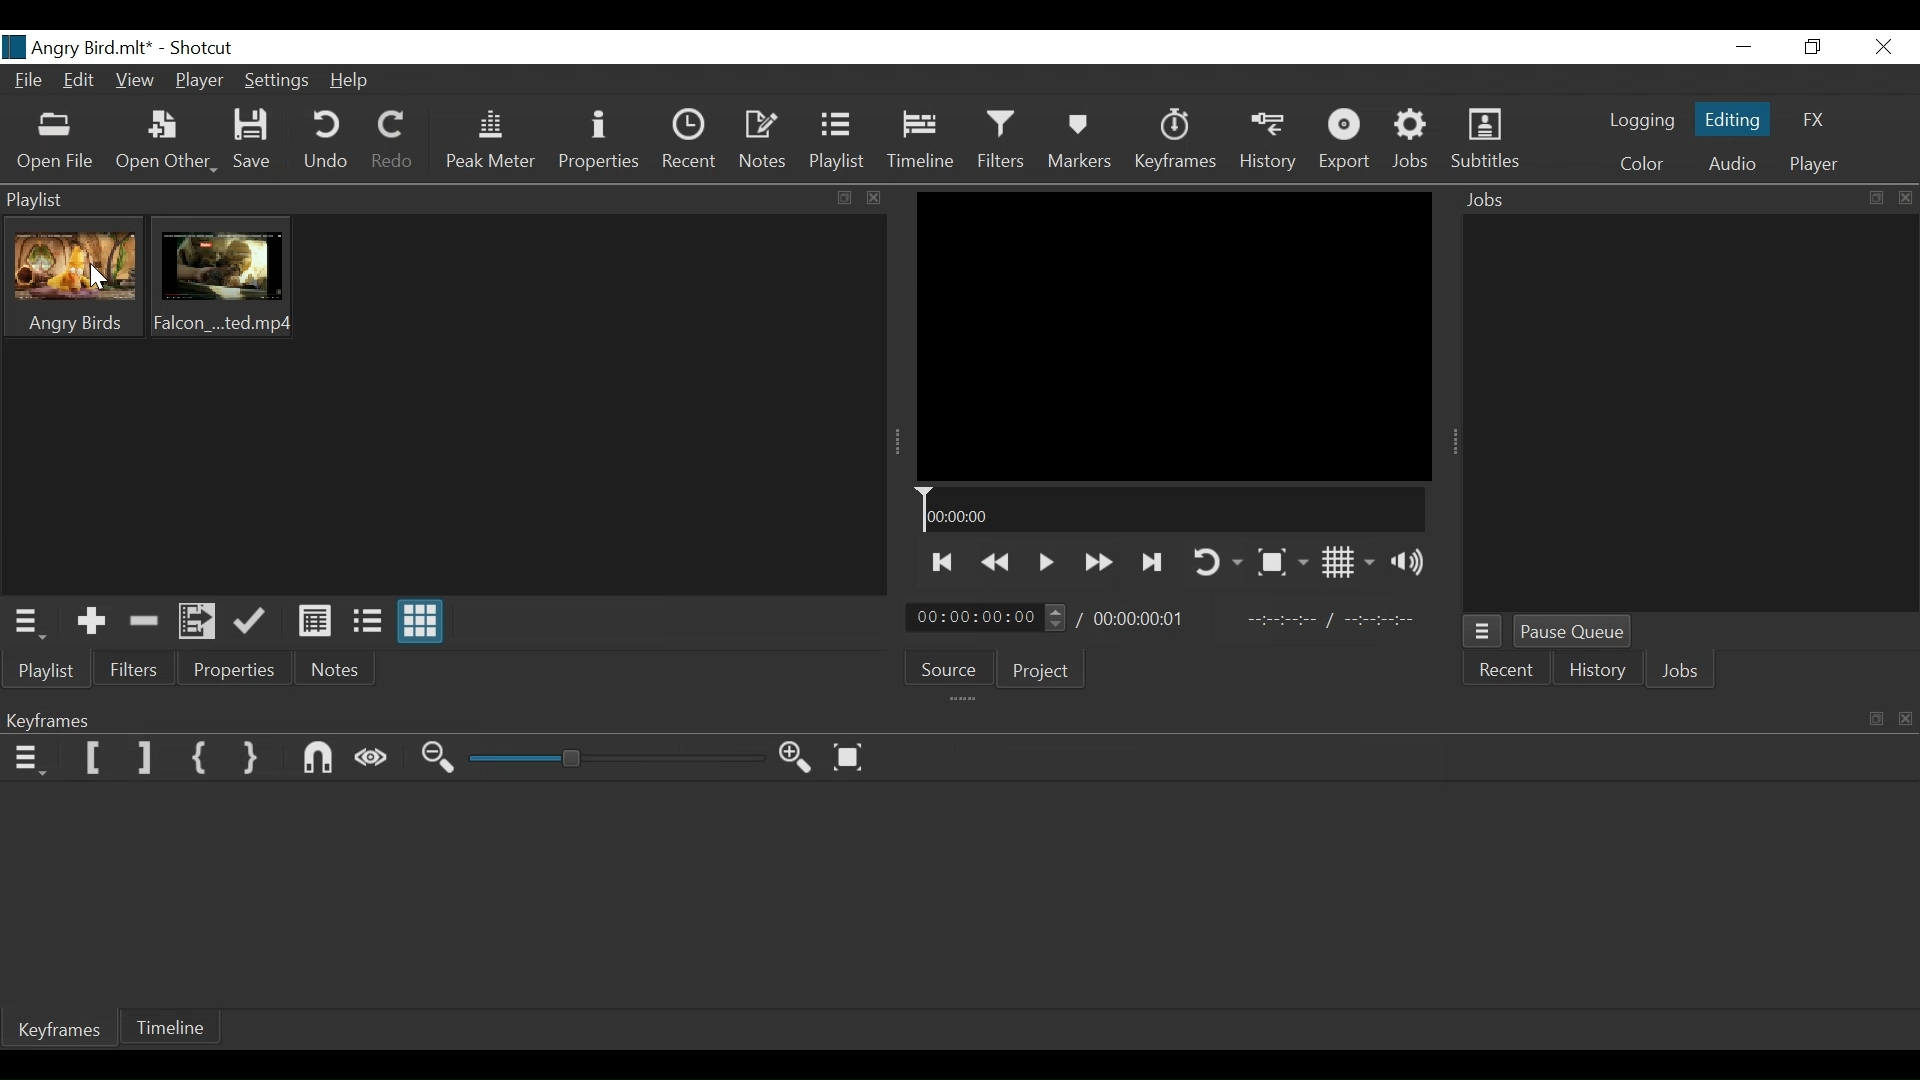 The width and height of the screenshot is (1920, 1080). What do you see at coordinates (489, 143) in the screenshot?
I see `Peak Meter` at bounding box center [489, 143].